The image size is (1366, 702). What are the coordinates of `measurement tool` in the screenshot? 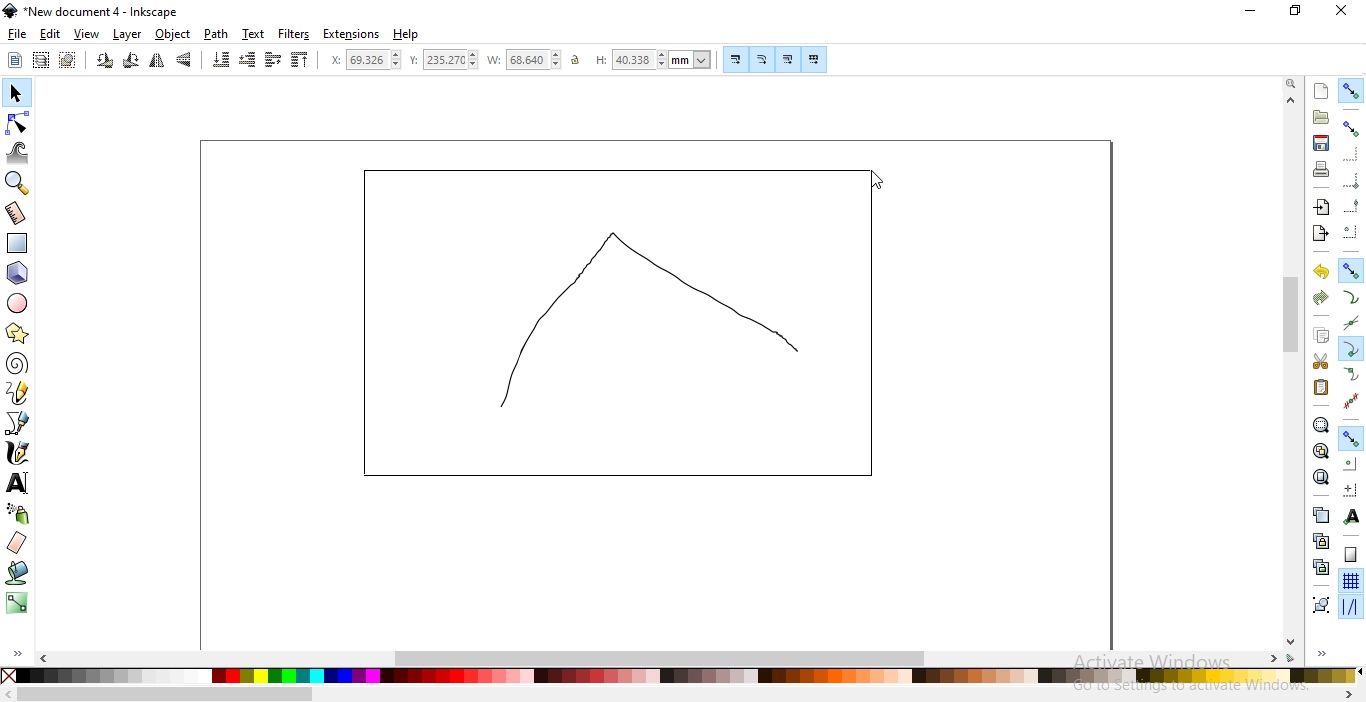 It's located at (16, 215).